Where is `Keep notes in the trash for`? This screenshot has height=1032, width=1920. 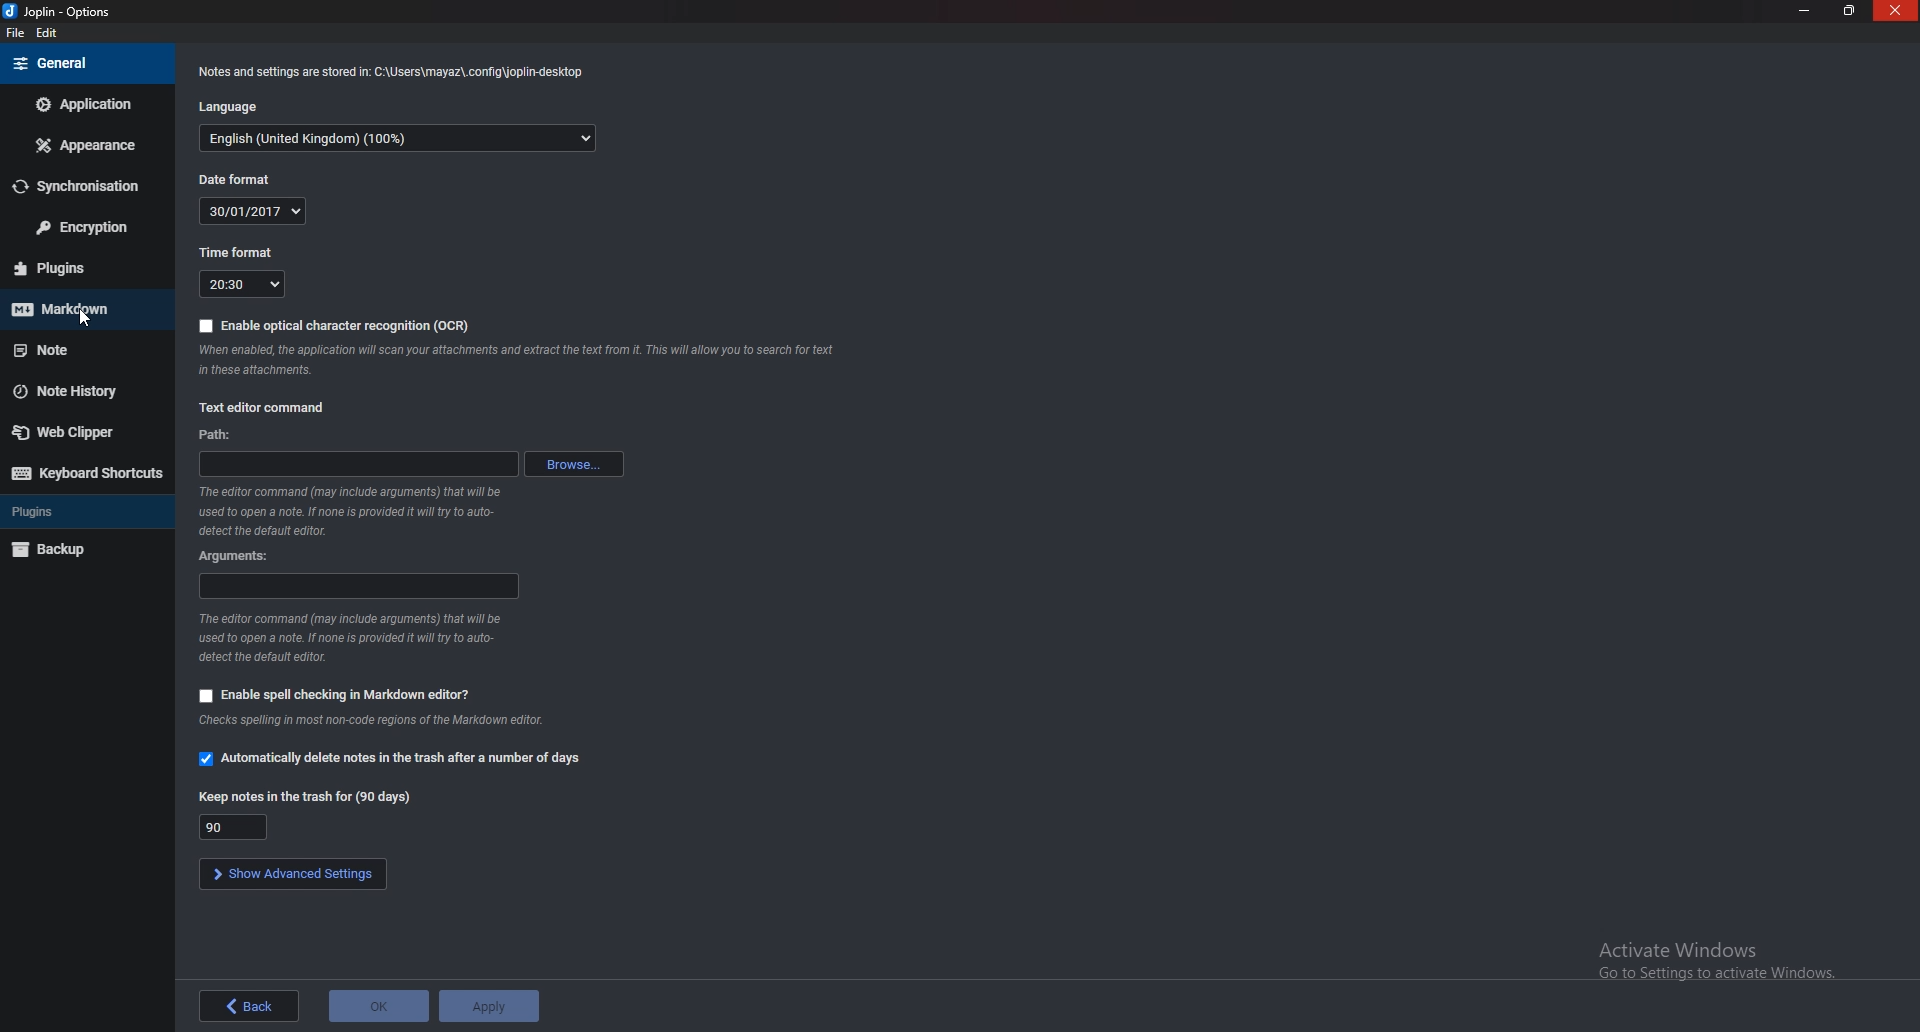
Keep notes in the trash for is located at coordinates (310, 794).